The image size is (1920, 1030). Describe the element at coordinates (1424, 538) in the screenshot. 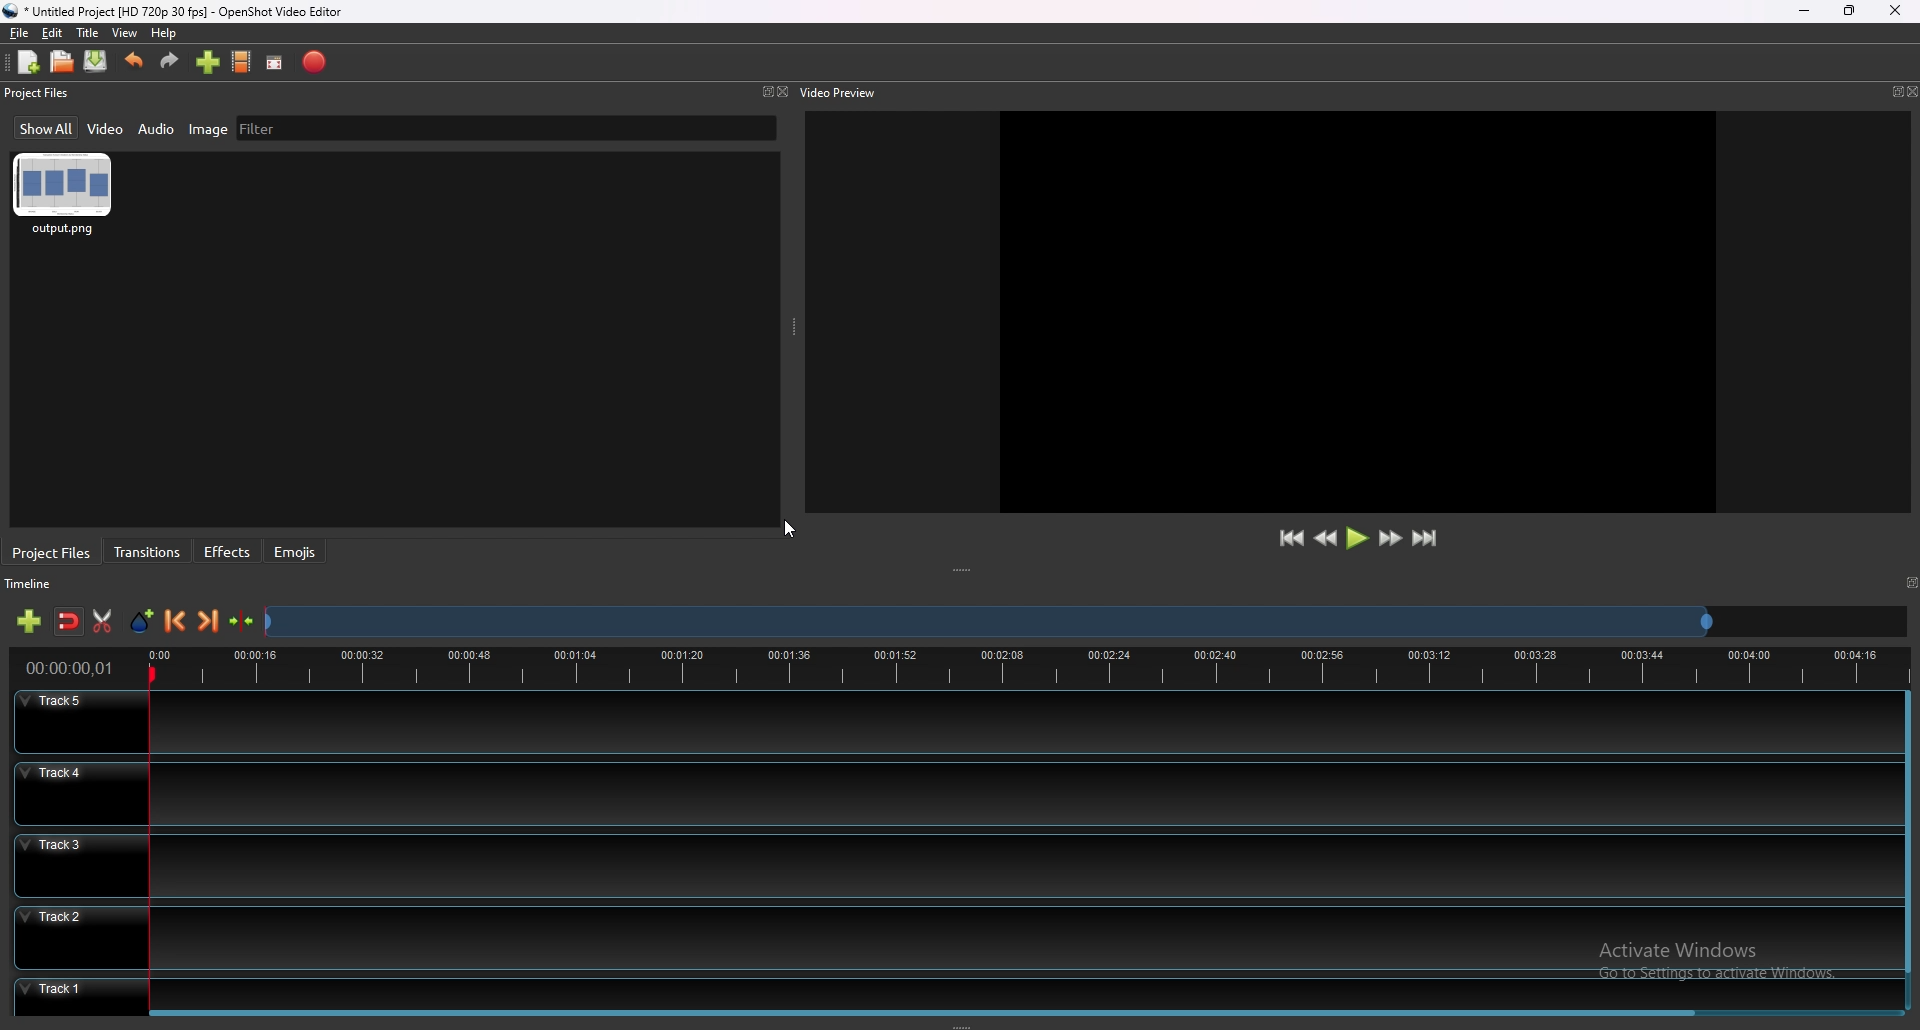

I see `jump to end` at that location.